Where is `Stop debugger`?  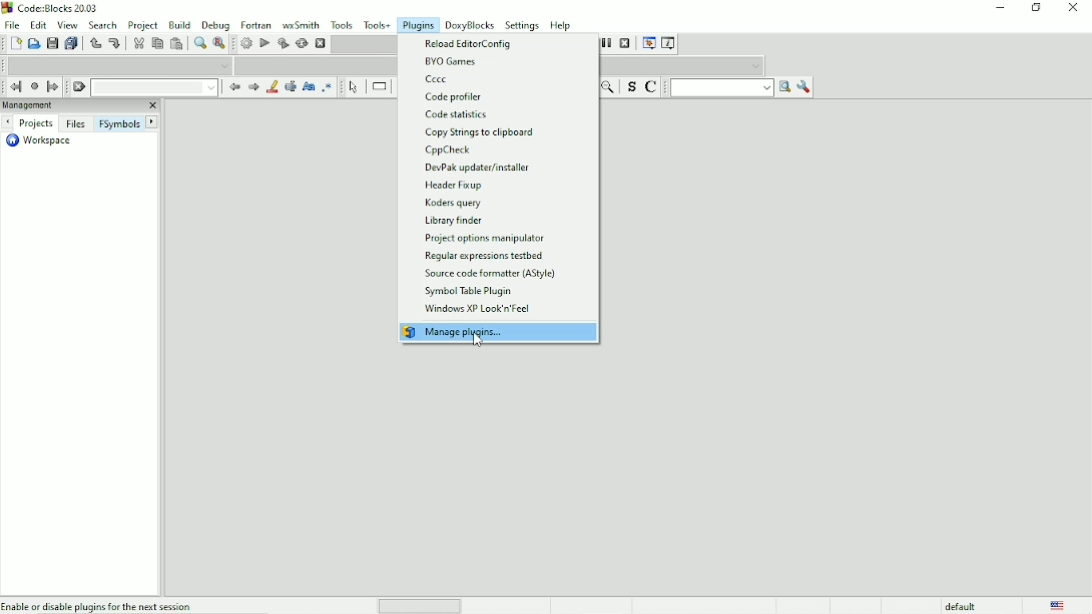
Stop debugger is located at coordinates (625, 43).